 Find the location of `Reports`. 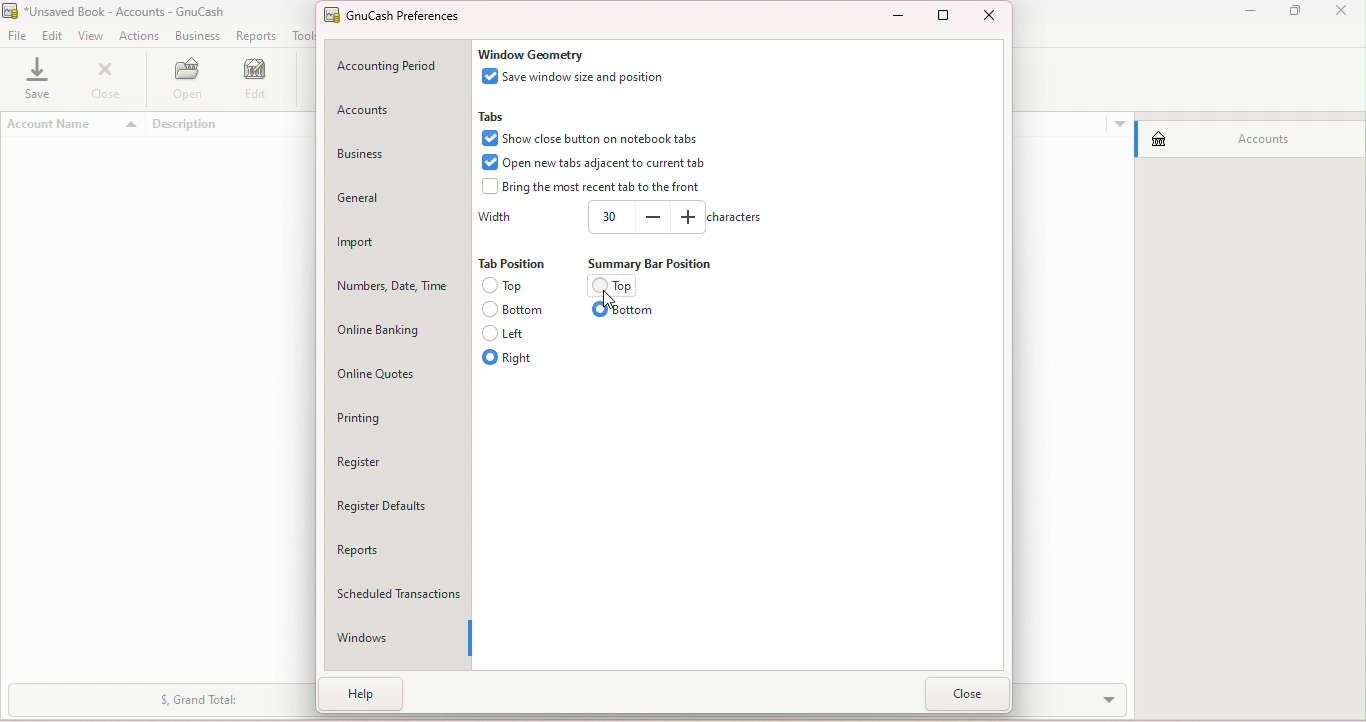

Reports is located at coordinates (395, 547).